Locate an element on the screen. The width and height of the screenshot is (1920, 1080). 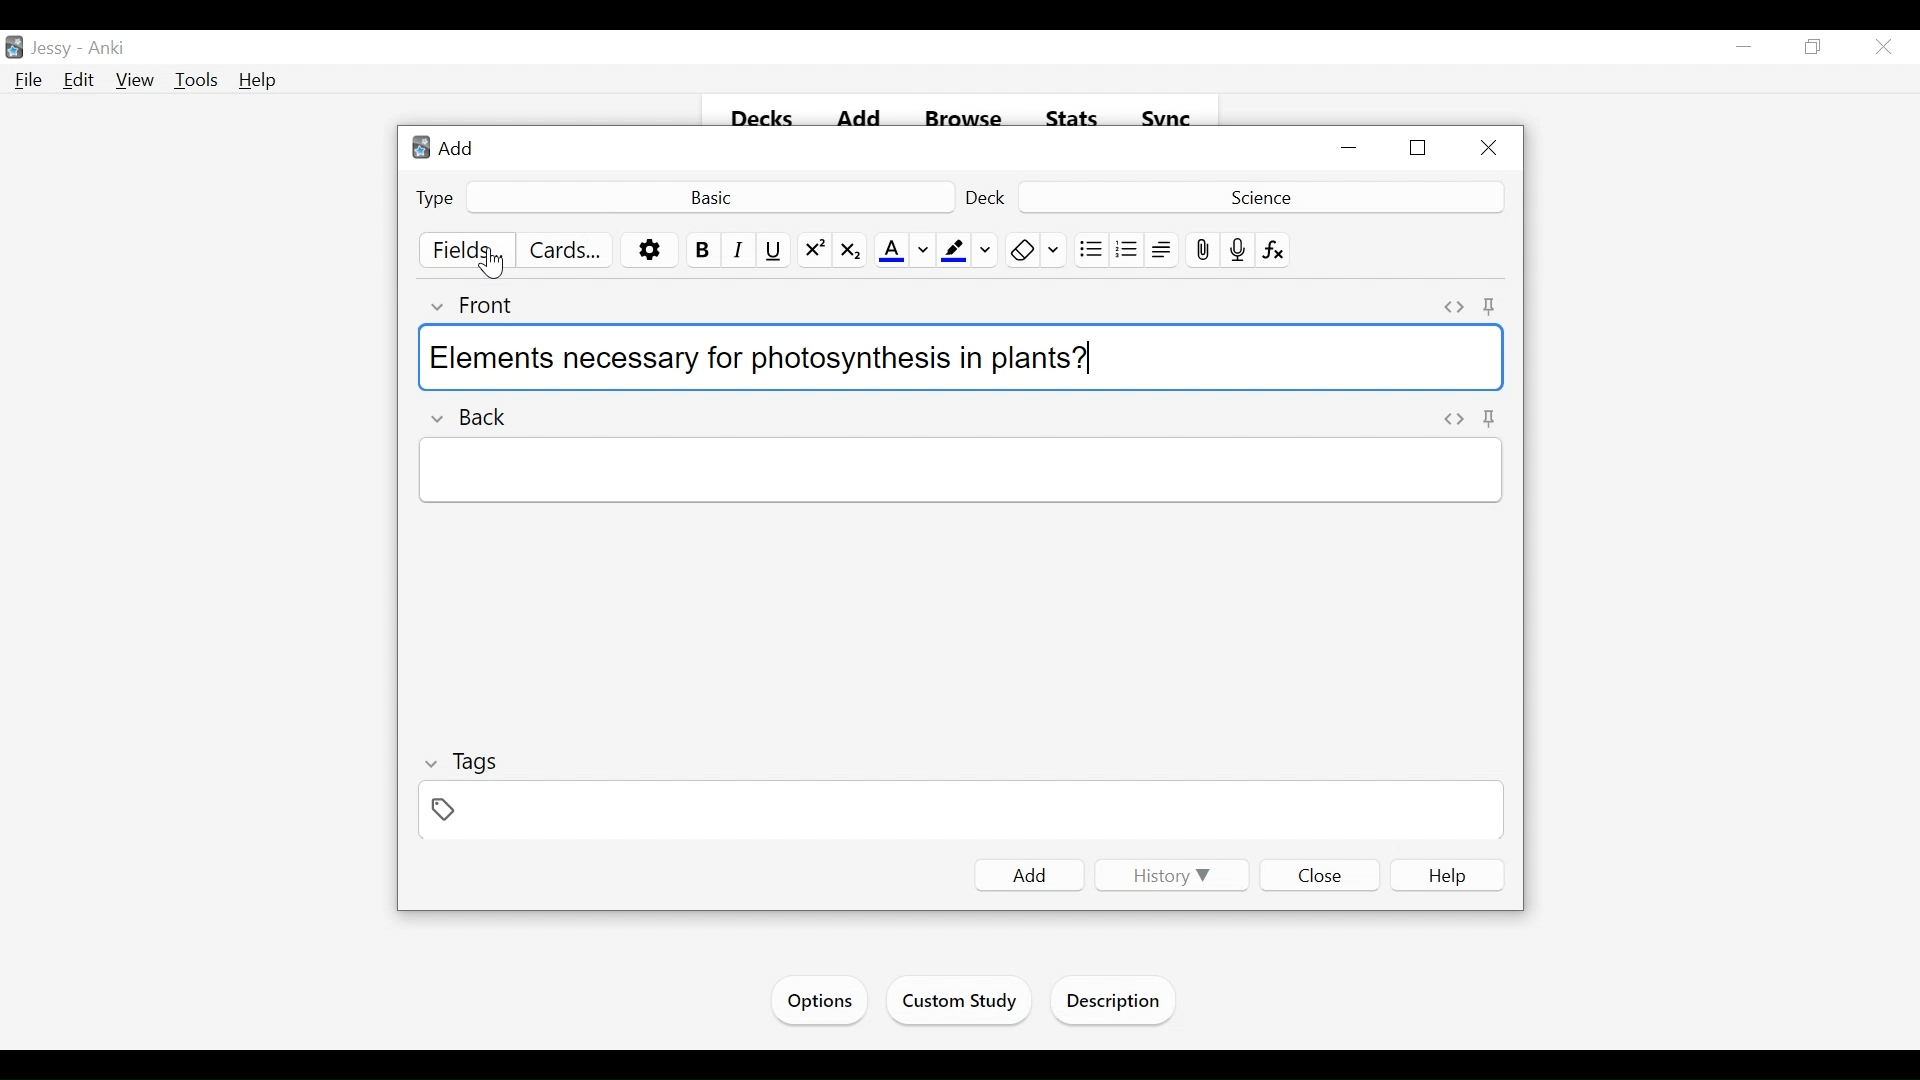
Decks is located at coordinates (764, 120).